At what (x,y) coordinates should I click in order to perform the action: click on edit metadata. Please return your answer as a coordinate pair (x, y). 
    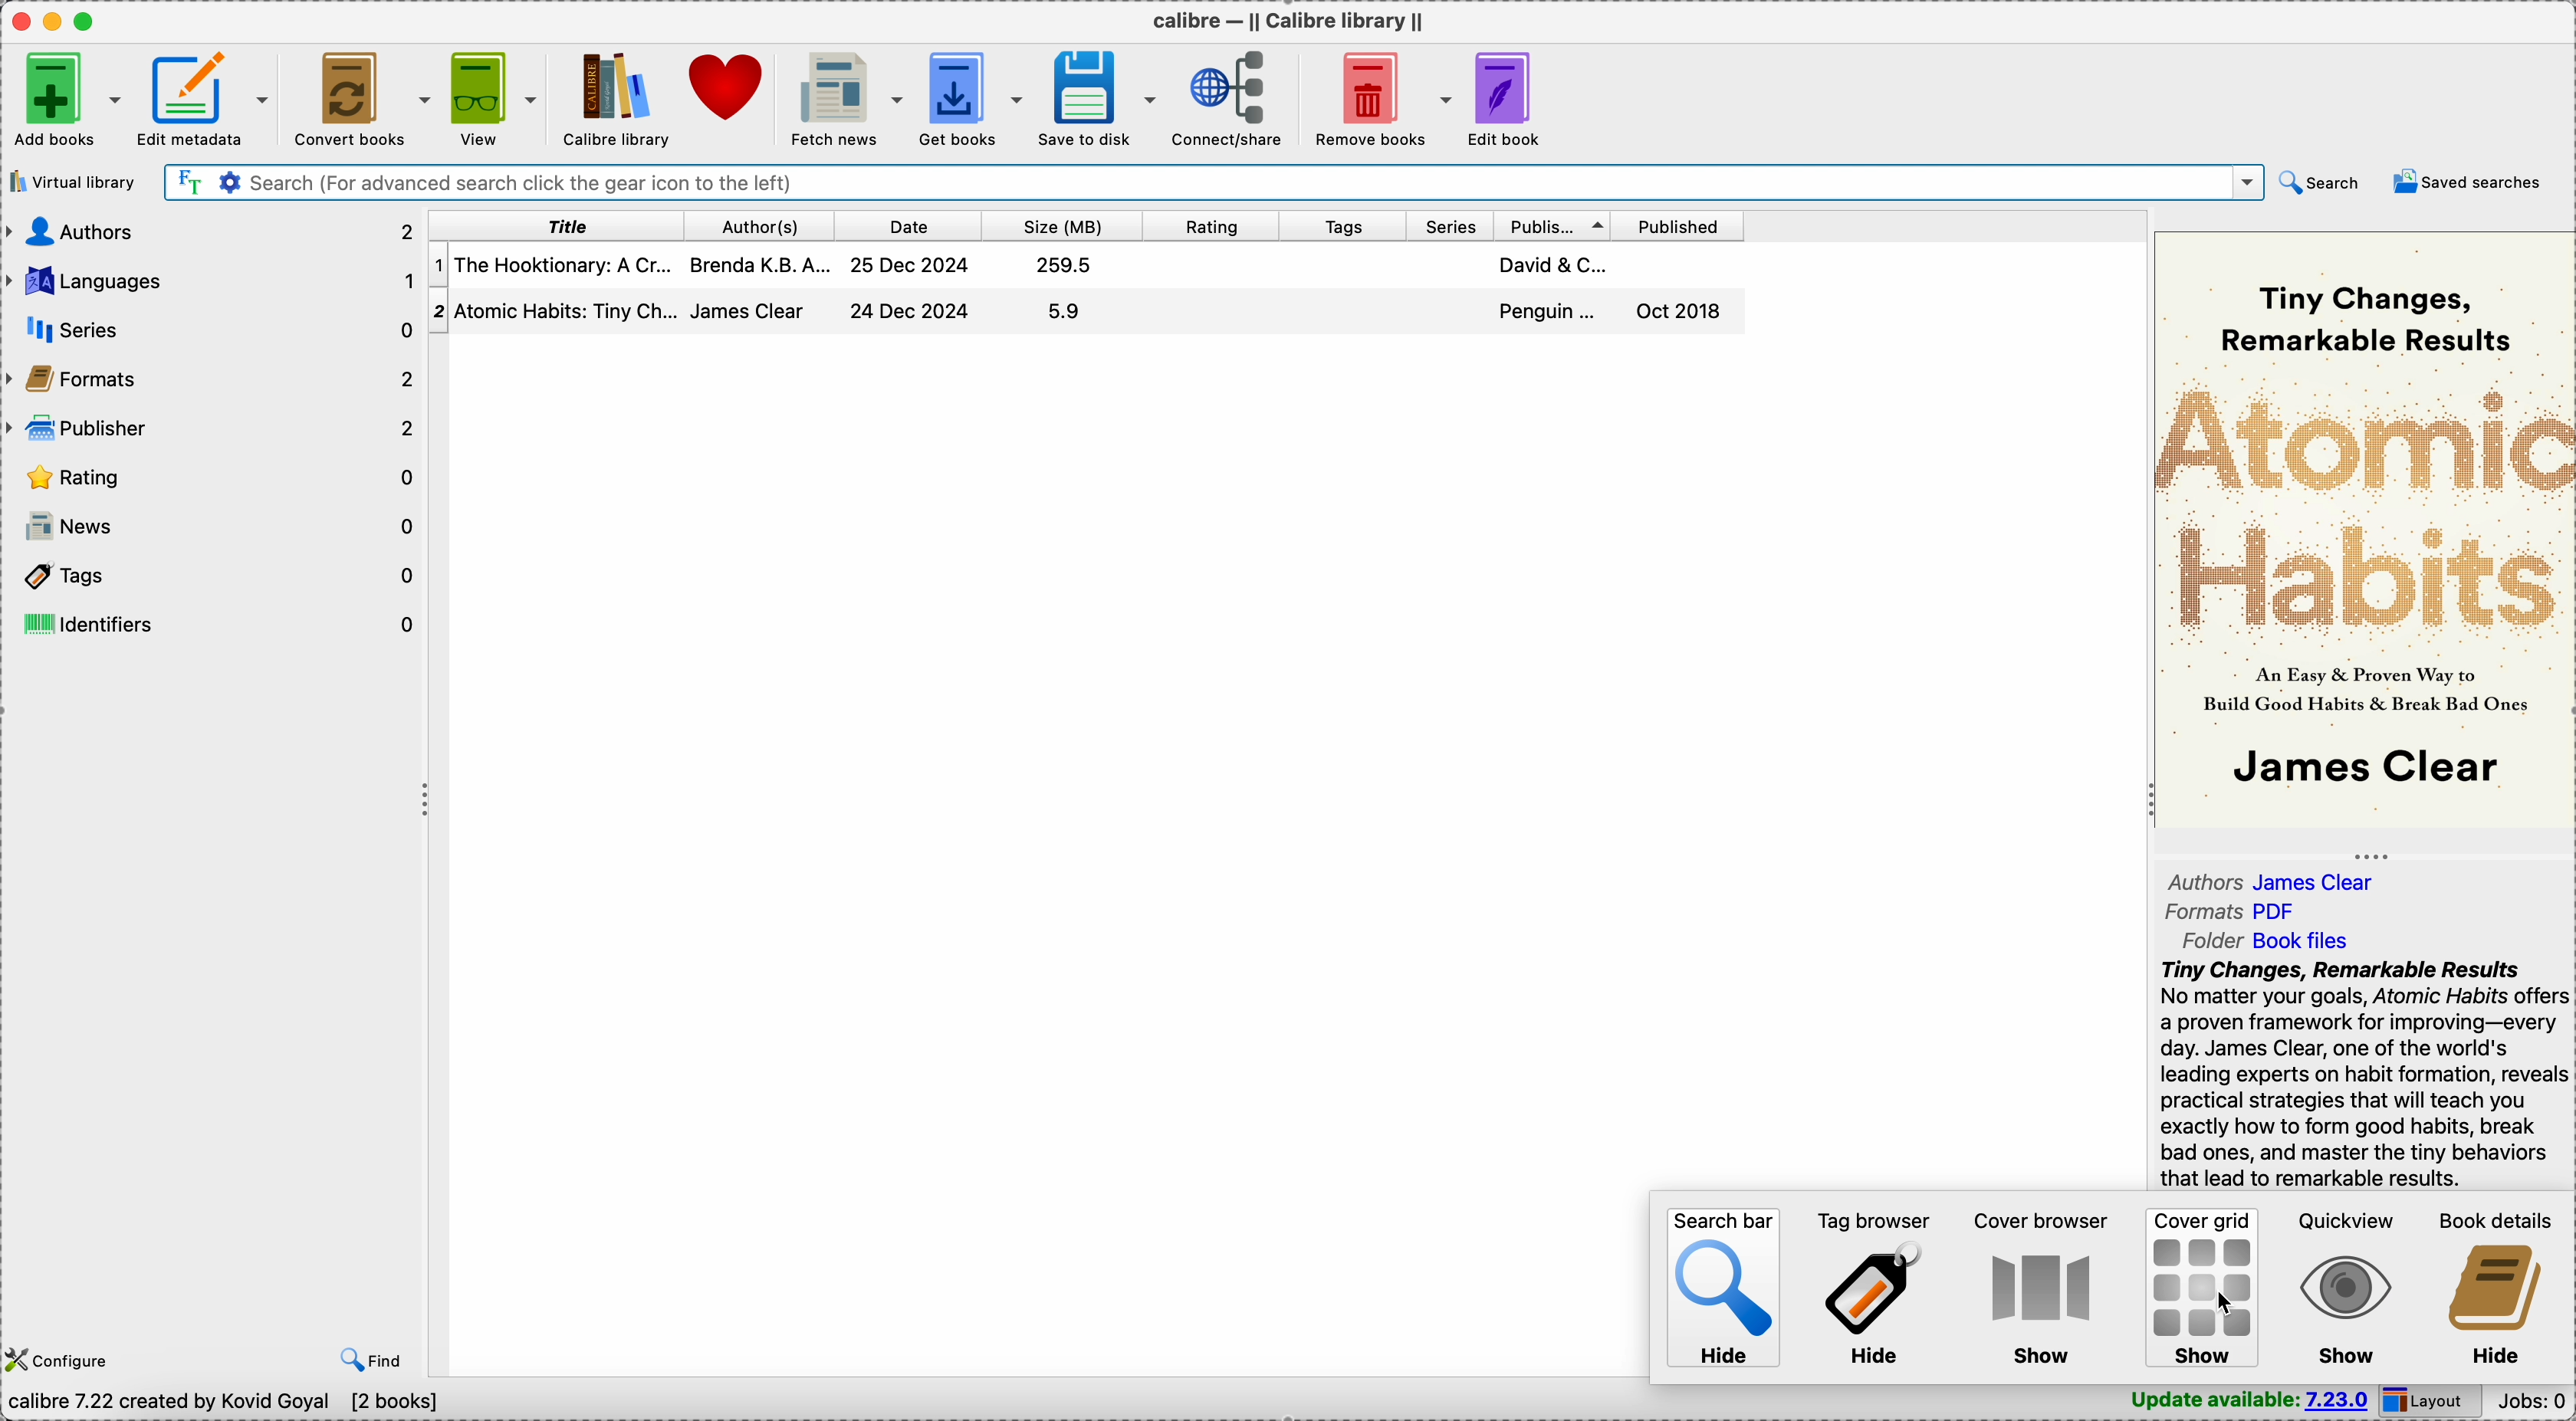
    Looking at the image, I should click on (201, 100).